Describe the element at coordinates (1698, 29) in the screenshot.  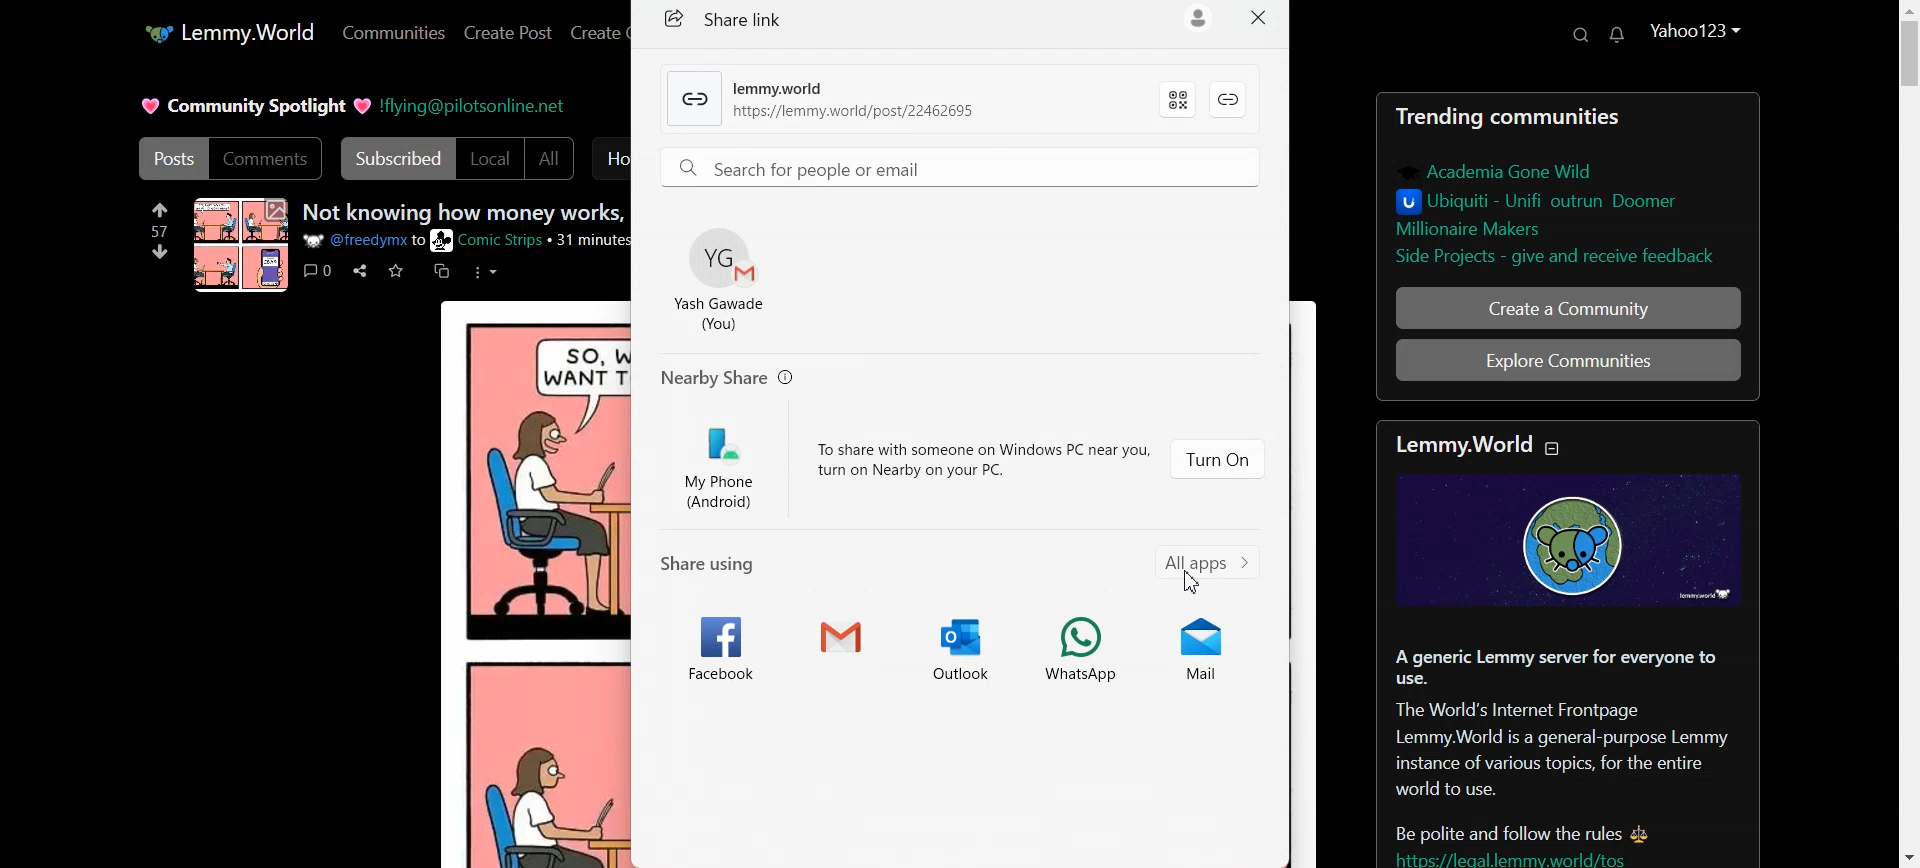
I see `Profile` at that location.